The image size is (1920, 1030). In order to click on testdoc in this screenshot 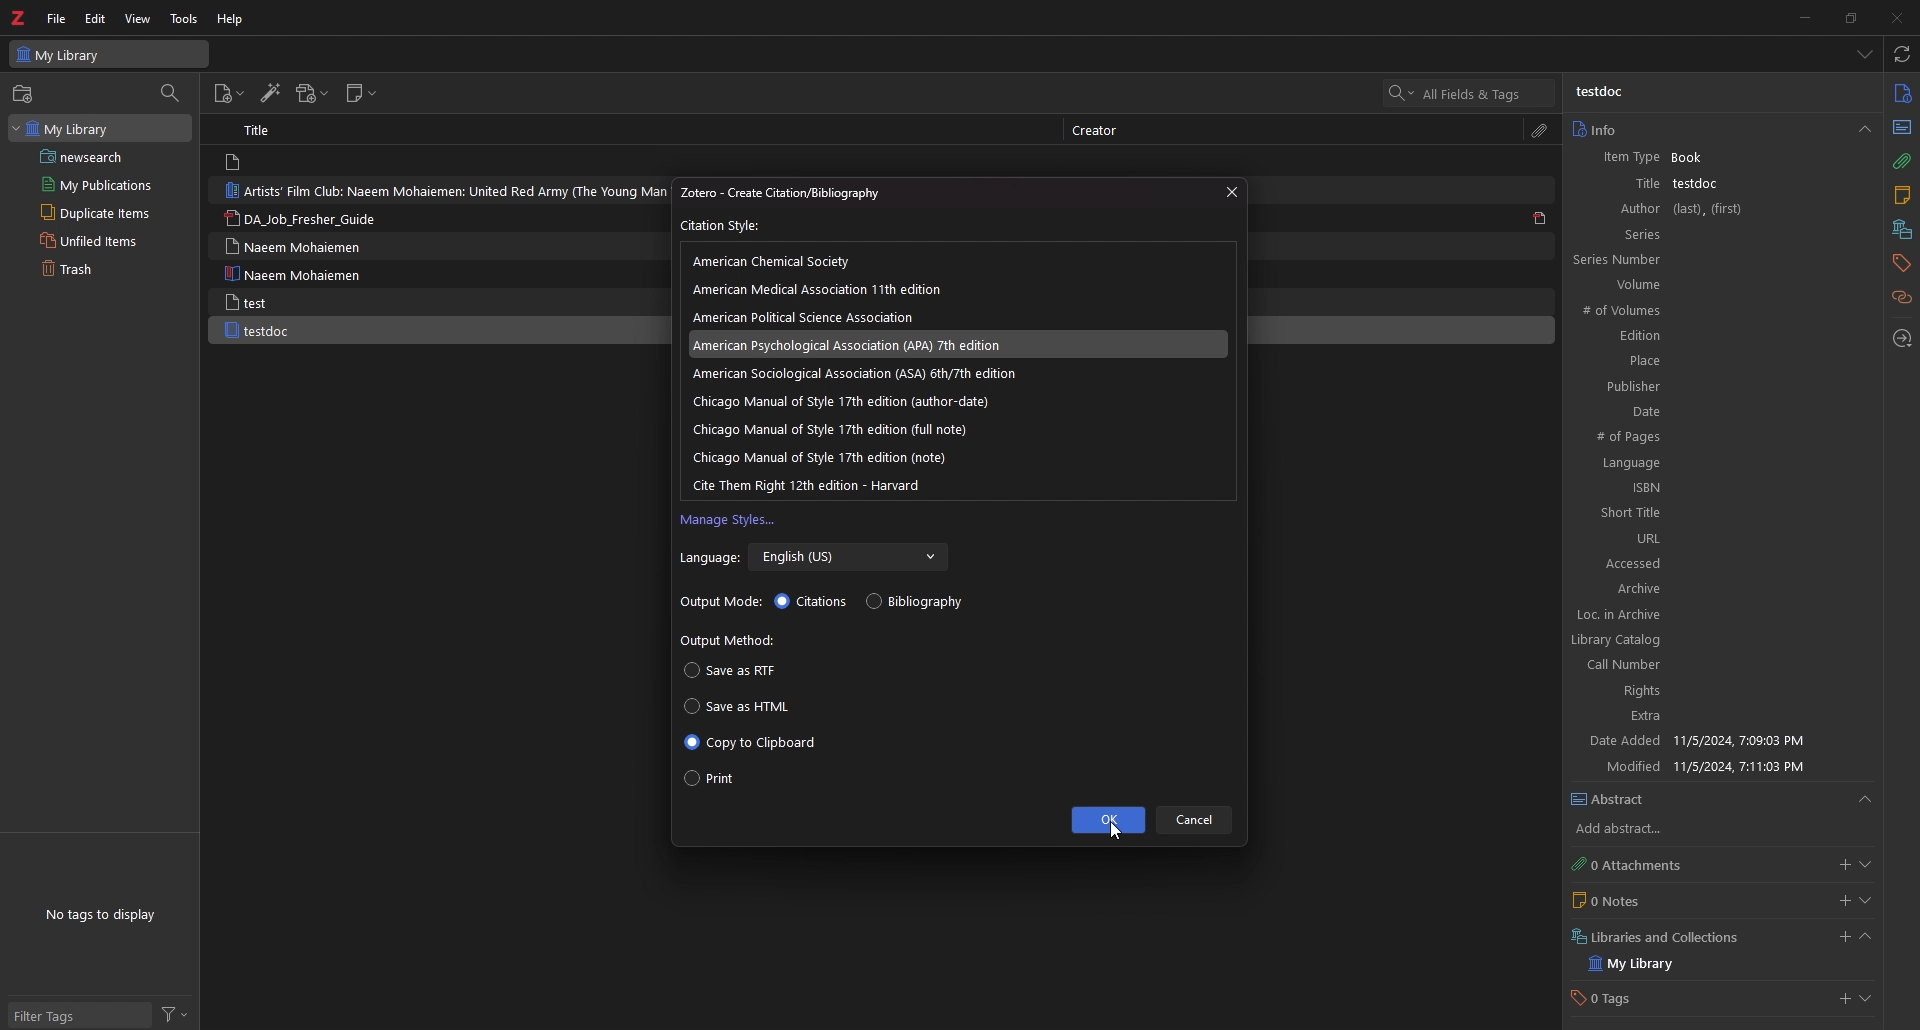, I will do `click(260, 331)`.